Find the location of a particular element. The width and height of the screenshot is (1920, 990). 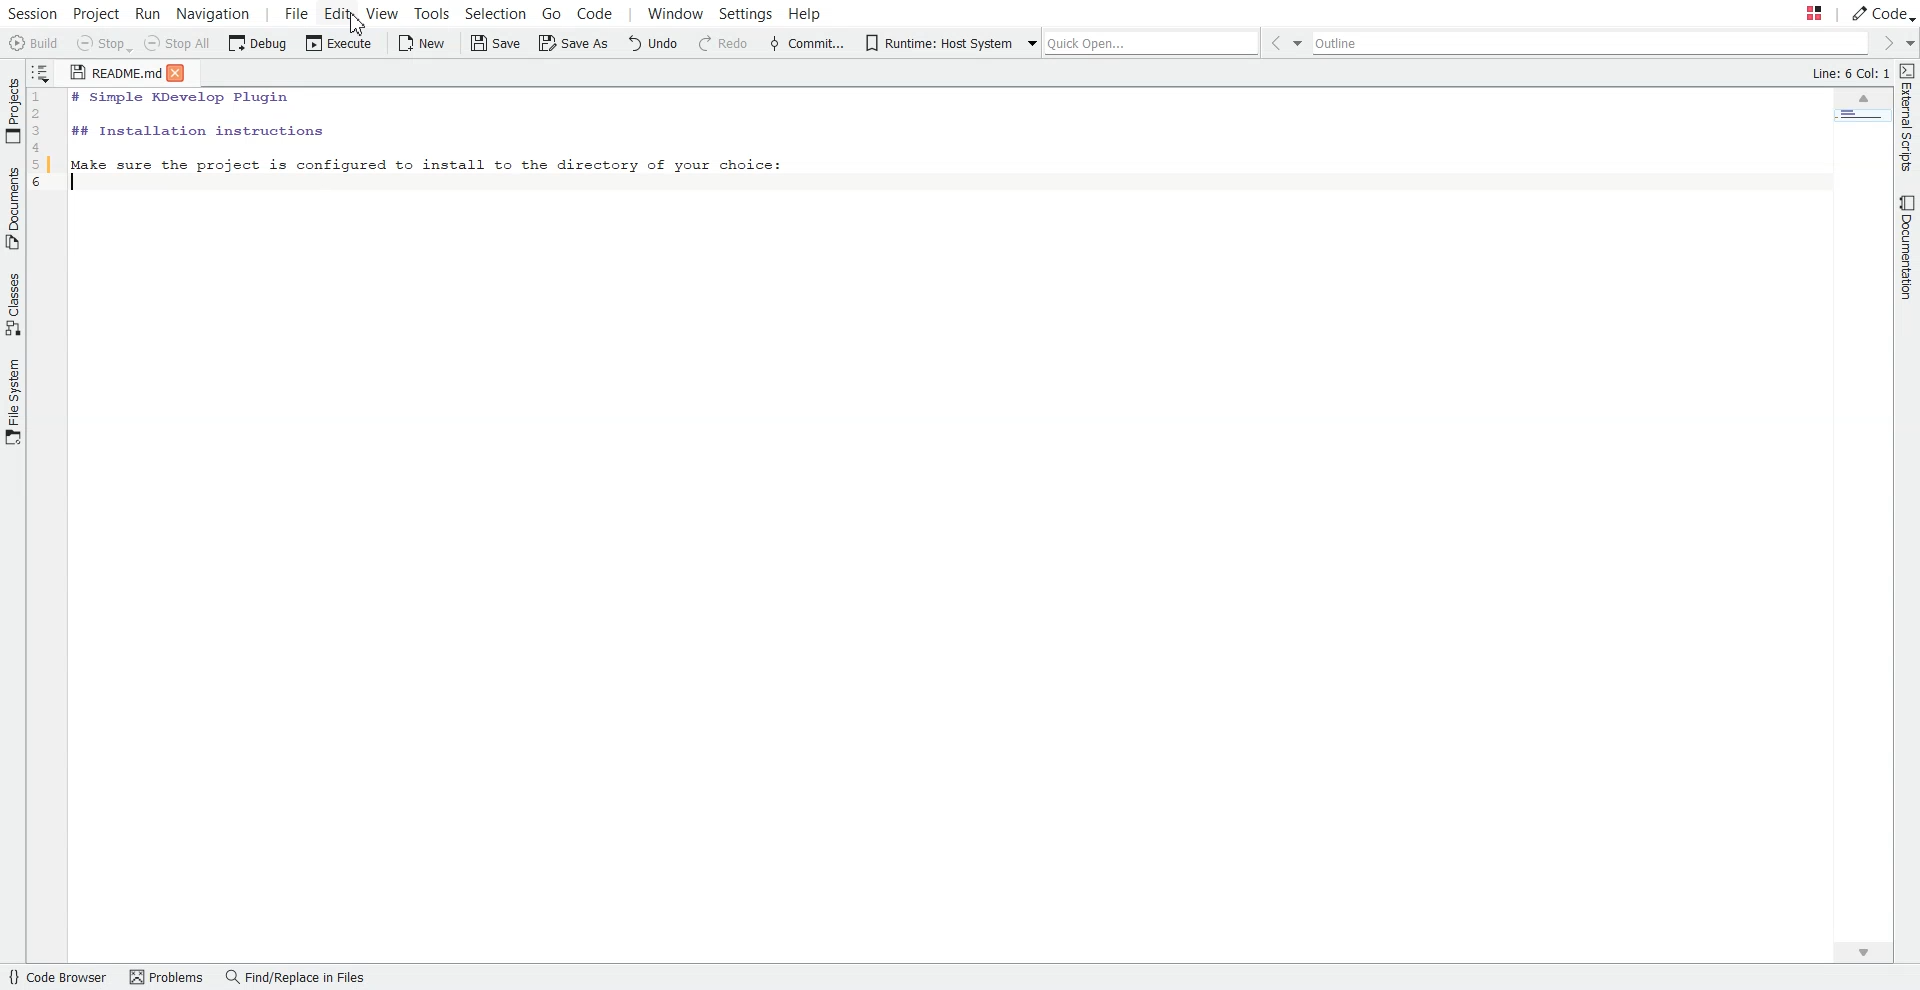

Code is located at coordinates (1882, 13).